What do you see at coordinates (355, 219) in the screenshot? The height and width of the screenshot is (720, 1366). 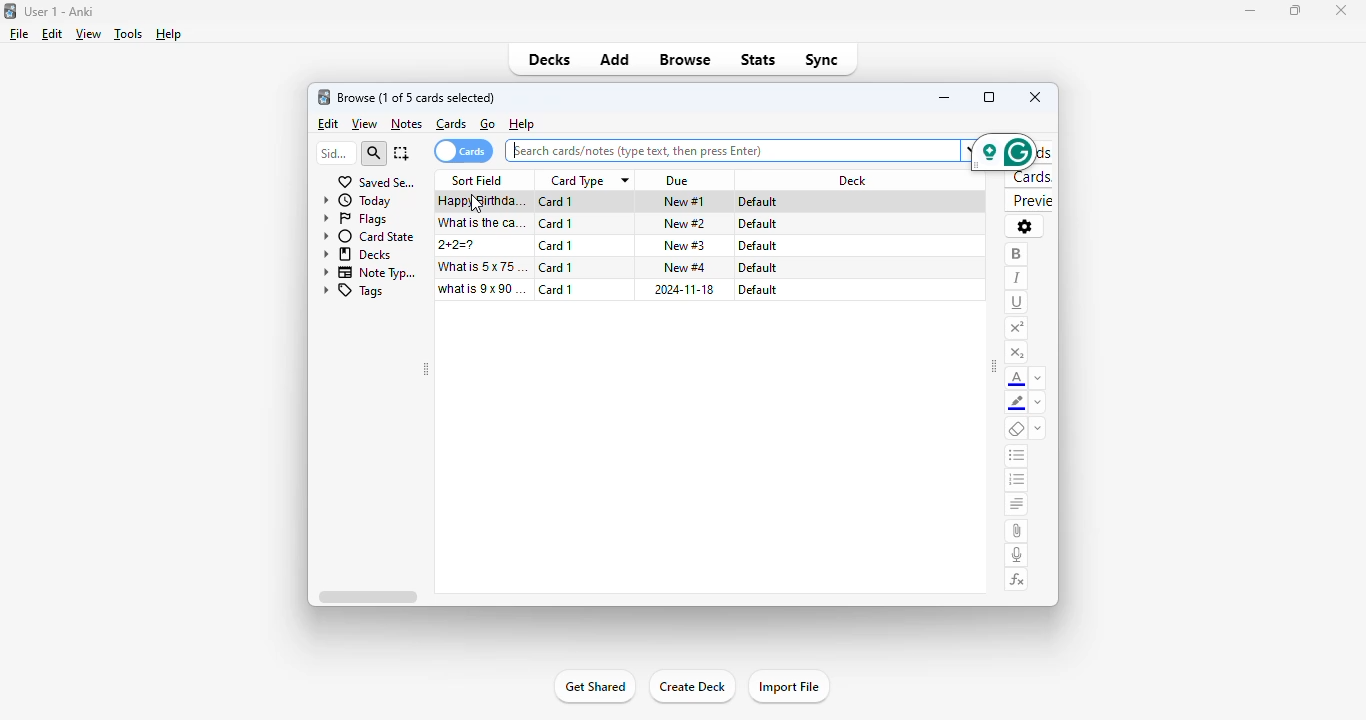 I see `flags` at bounding box center [355, 219].